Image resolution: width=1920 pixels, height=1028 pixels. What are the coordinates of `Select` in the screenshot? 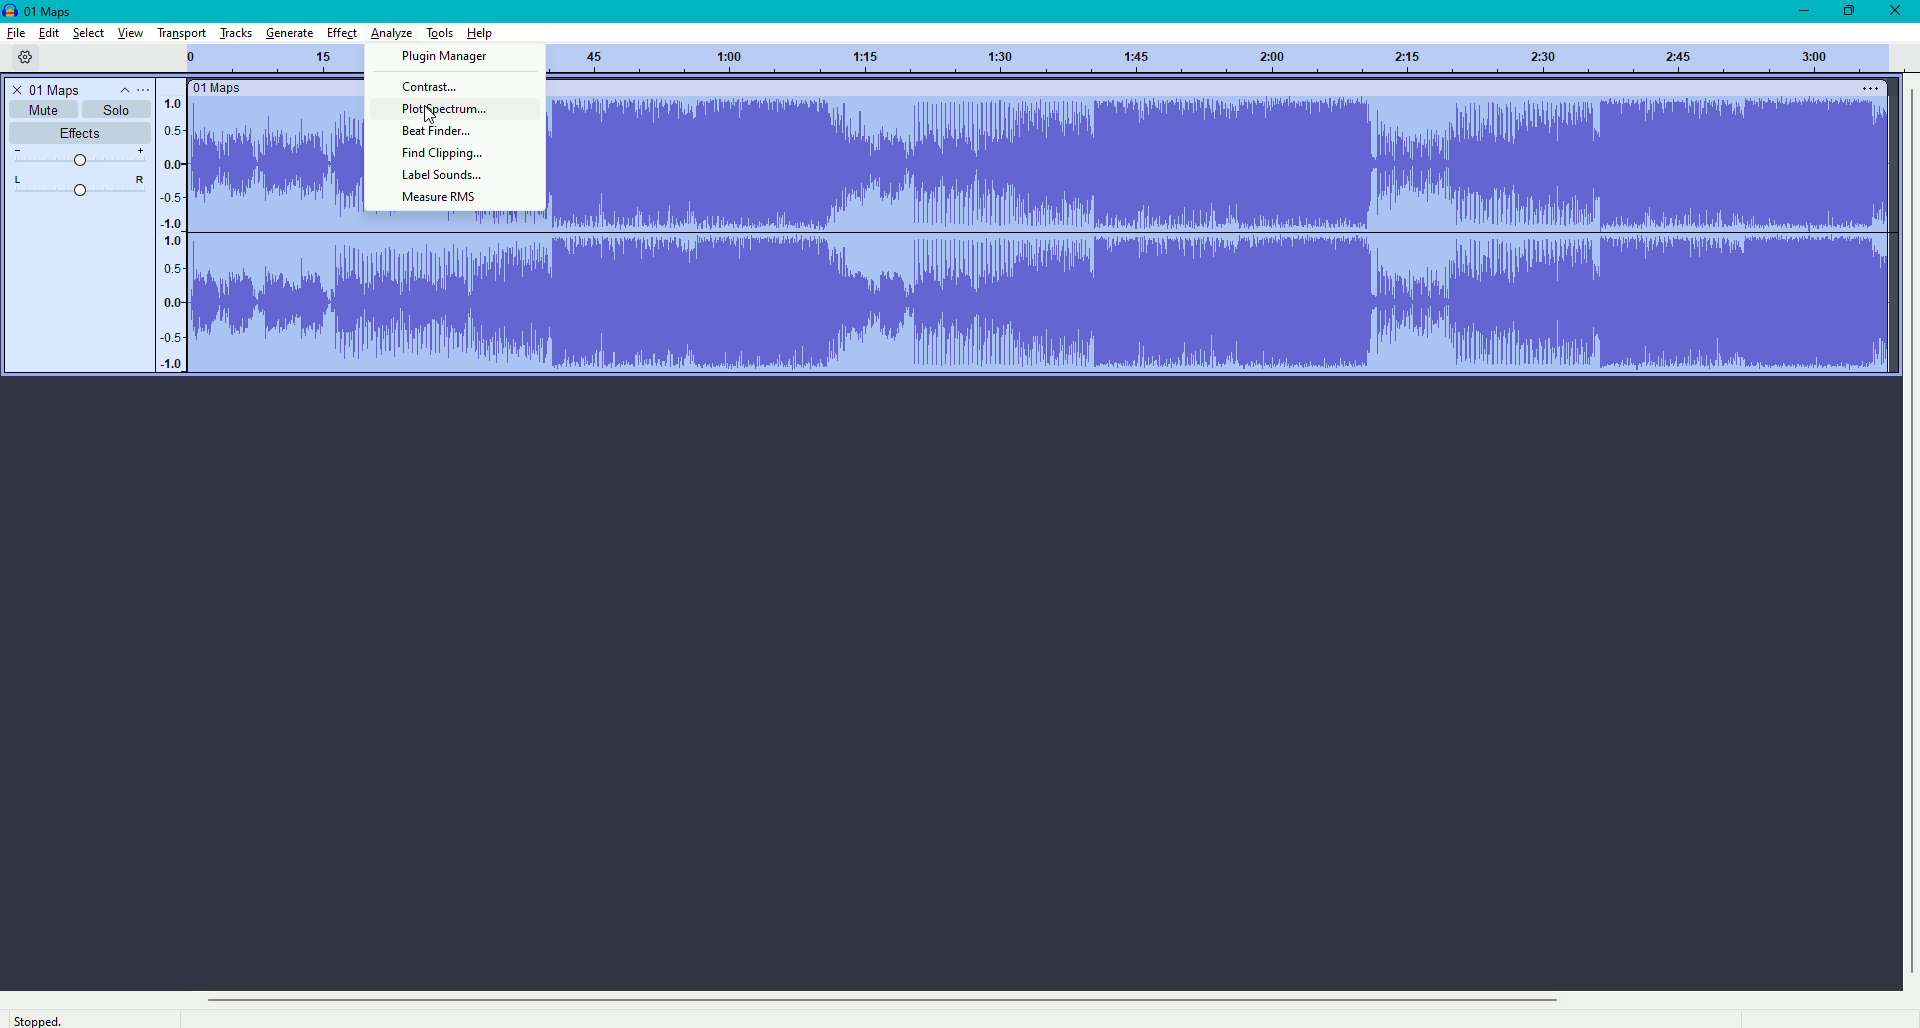 It's located at (84, 33).